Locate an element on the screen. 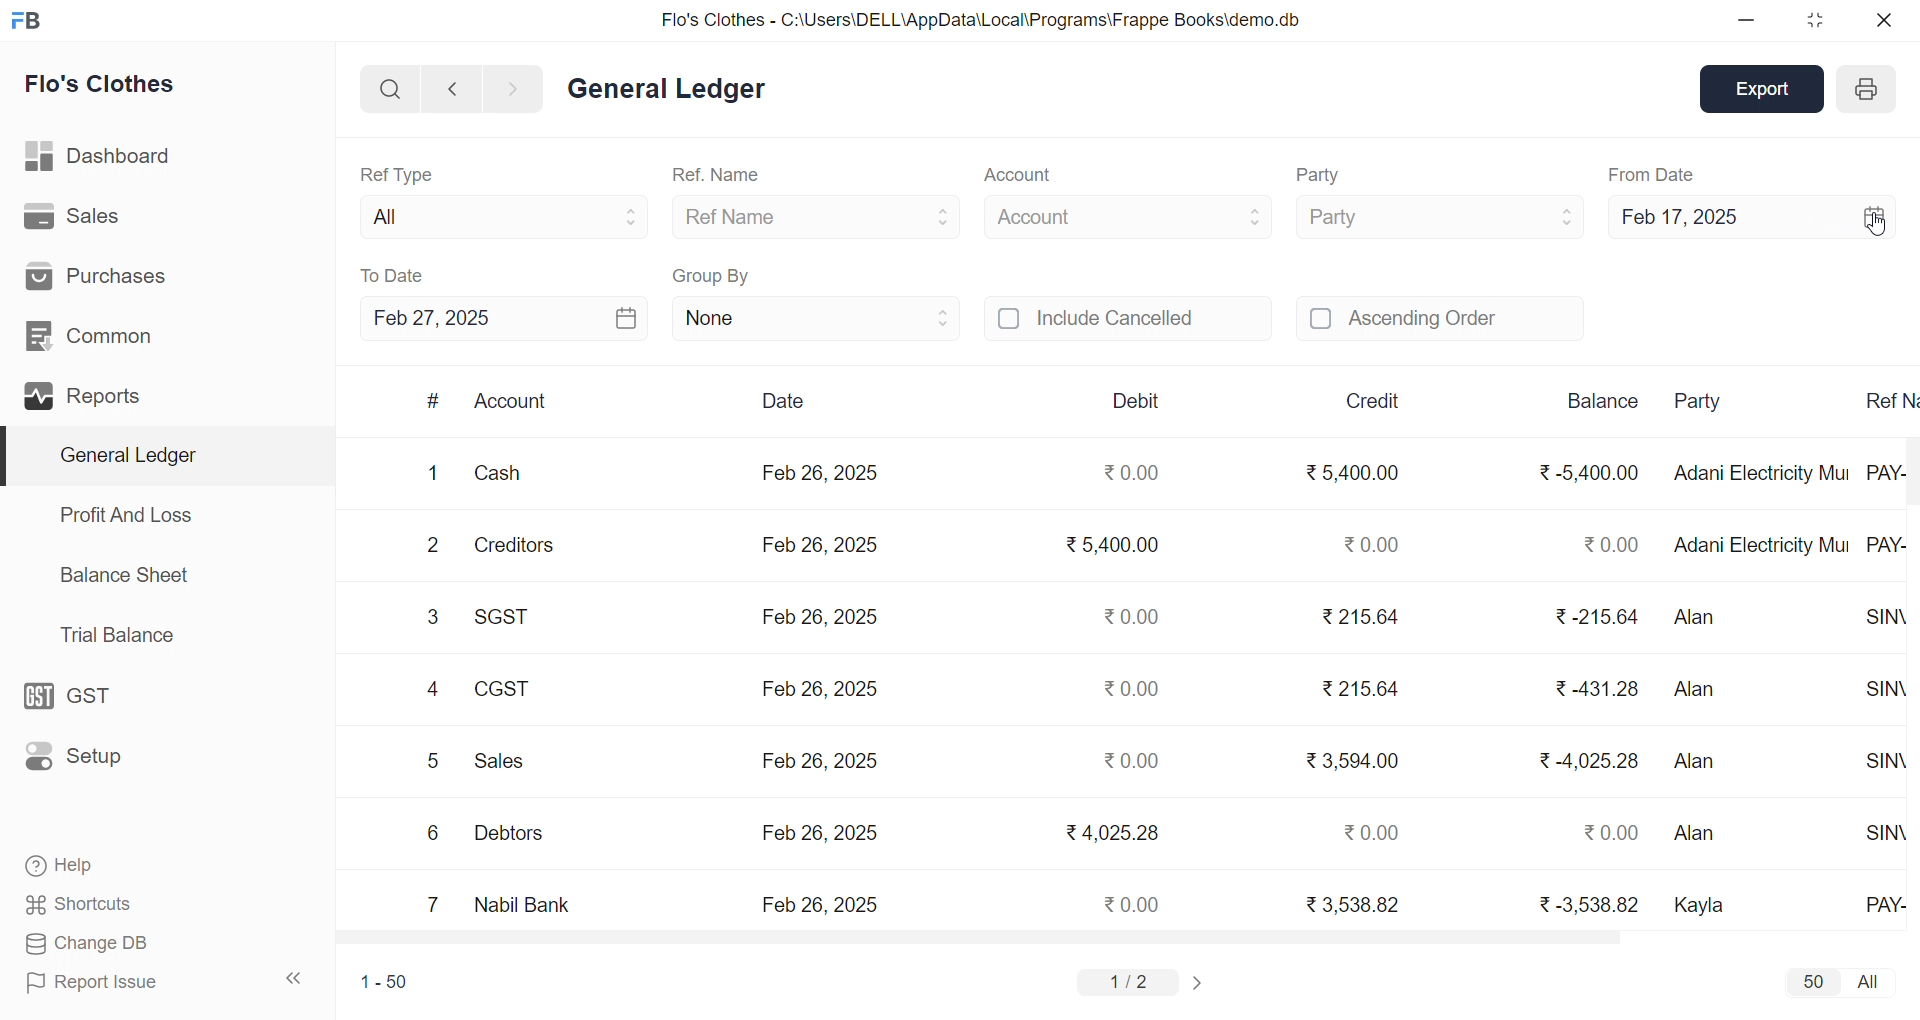 The image size is (1920, 1020). ₹ 431.28 is located at coordinates (1595, 689).